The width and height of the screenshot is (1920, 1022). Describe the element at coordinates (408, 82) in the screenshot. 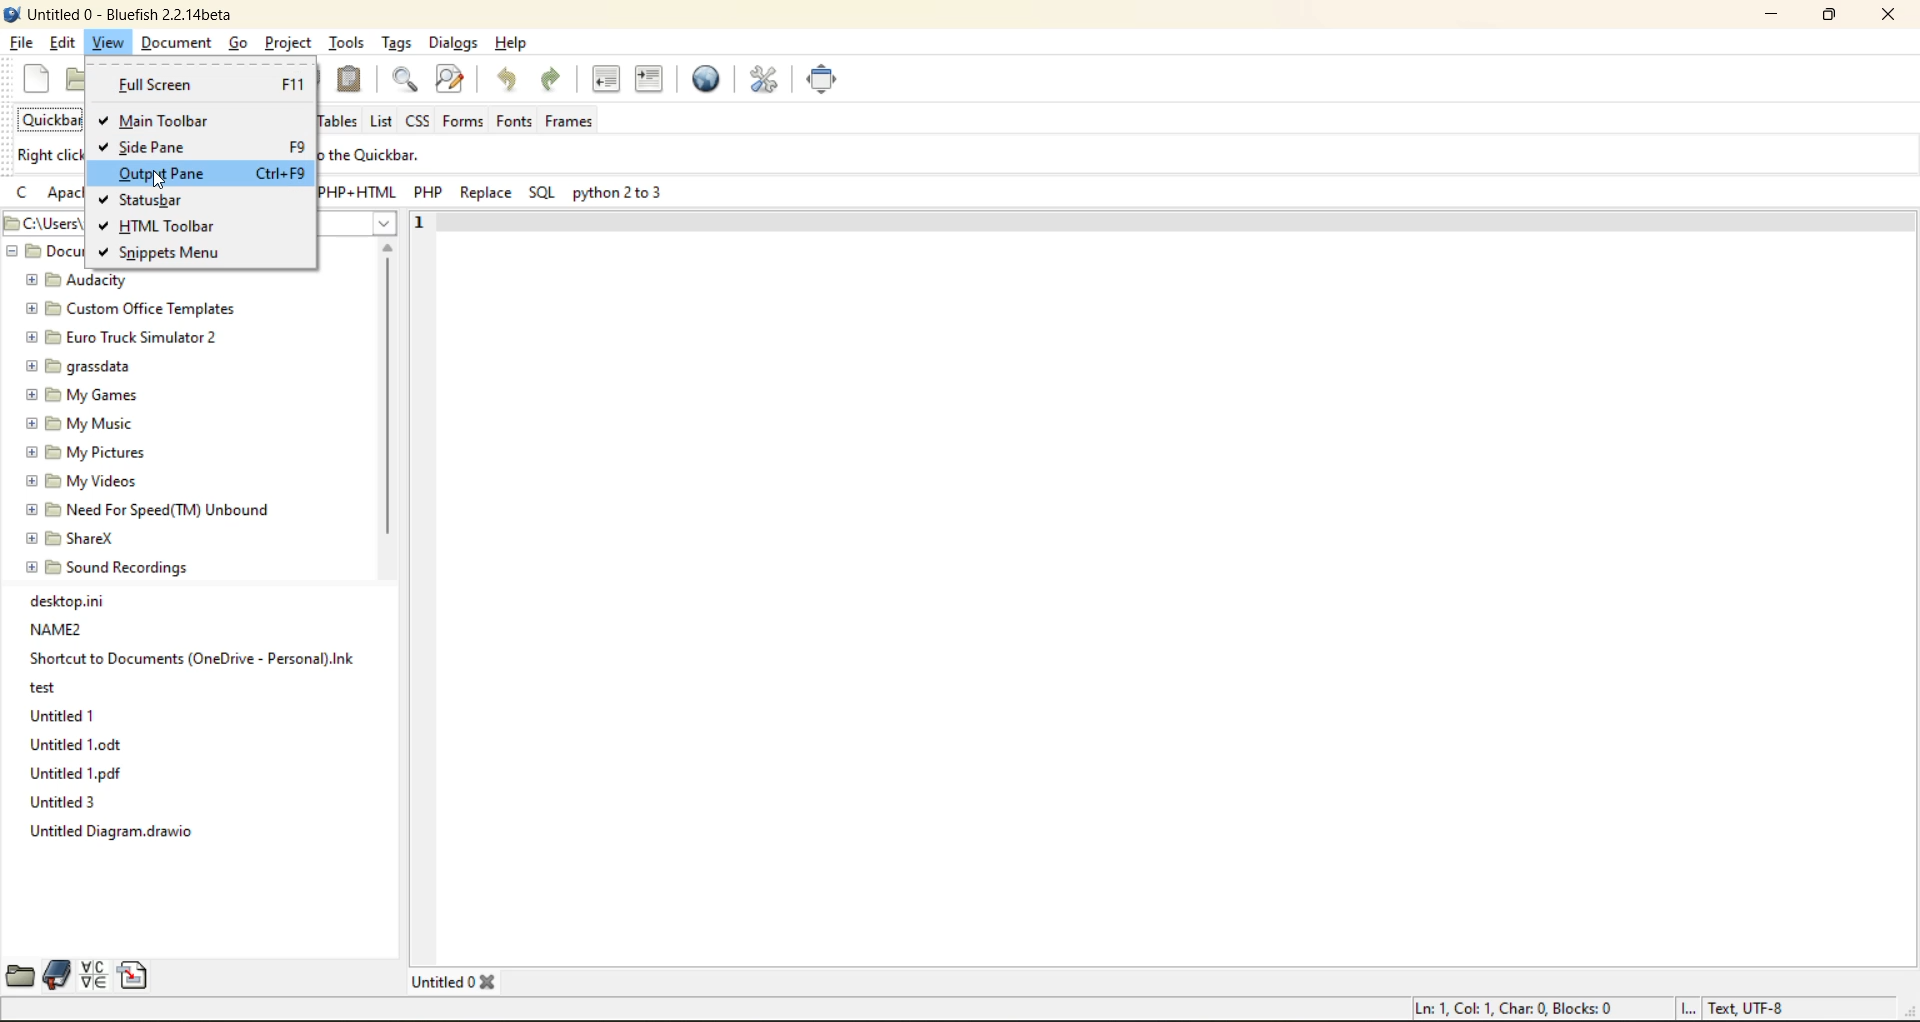

I see `find` at that location.